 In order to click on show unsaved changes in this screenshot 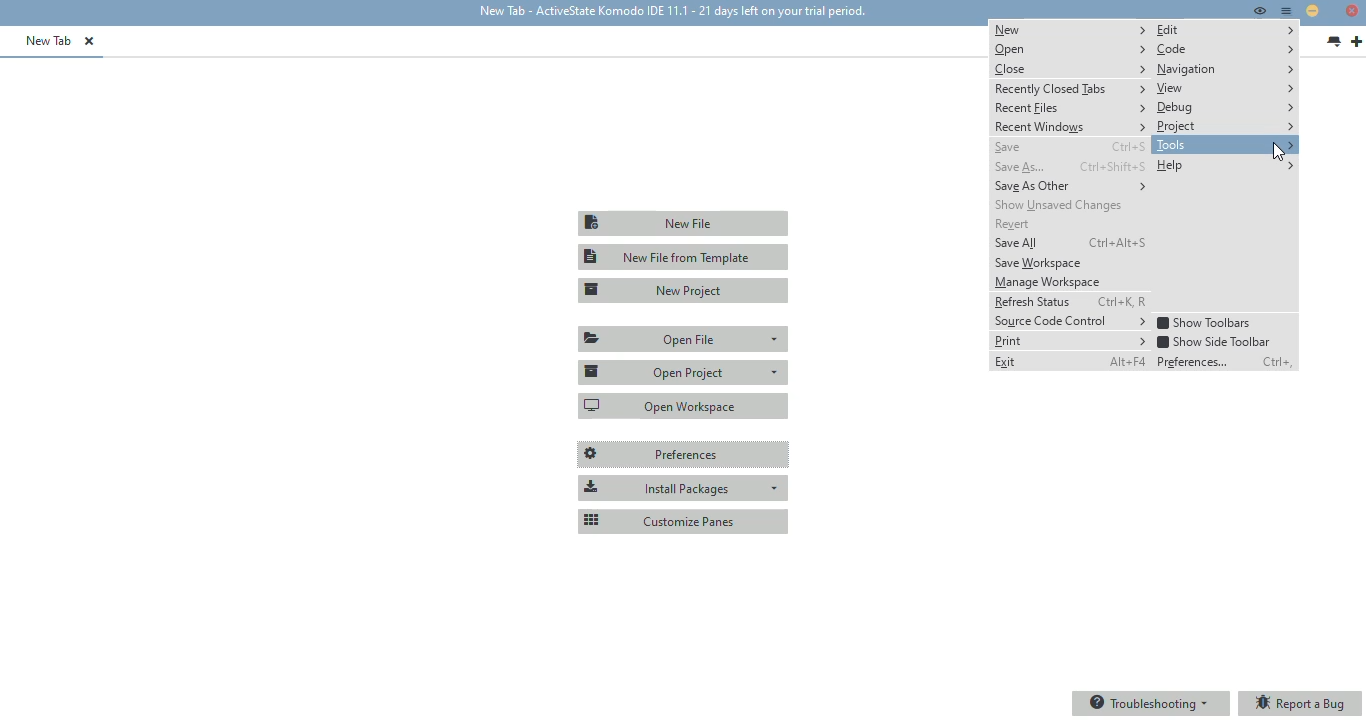, I will do `click(1060, 205)`.